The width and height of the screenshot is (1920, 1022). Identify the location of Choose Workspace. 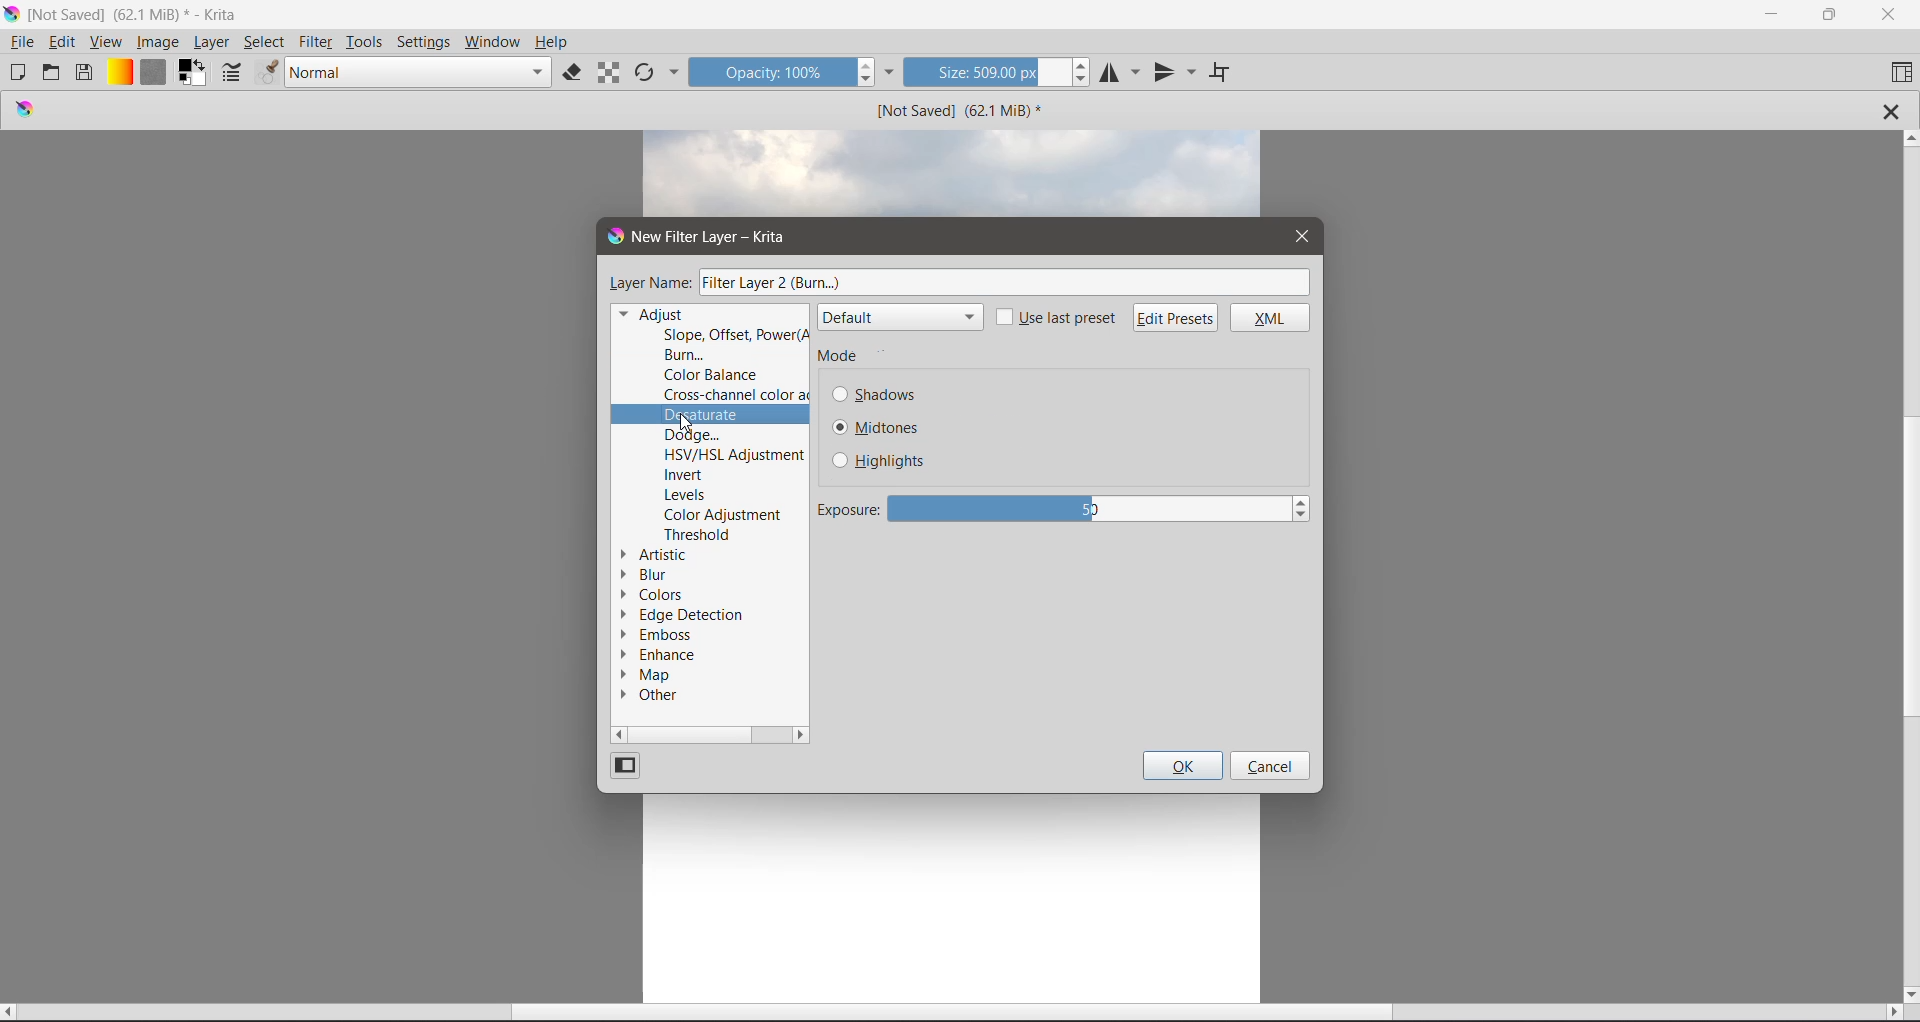
(1899, 73).